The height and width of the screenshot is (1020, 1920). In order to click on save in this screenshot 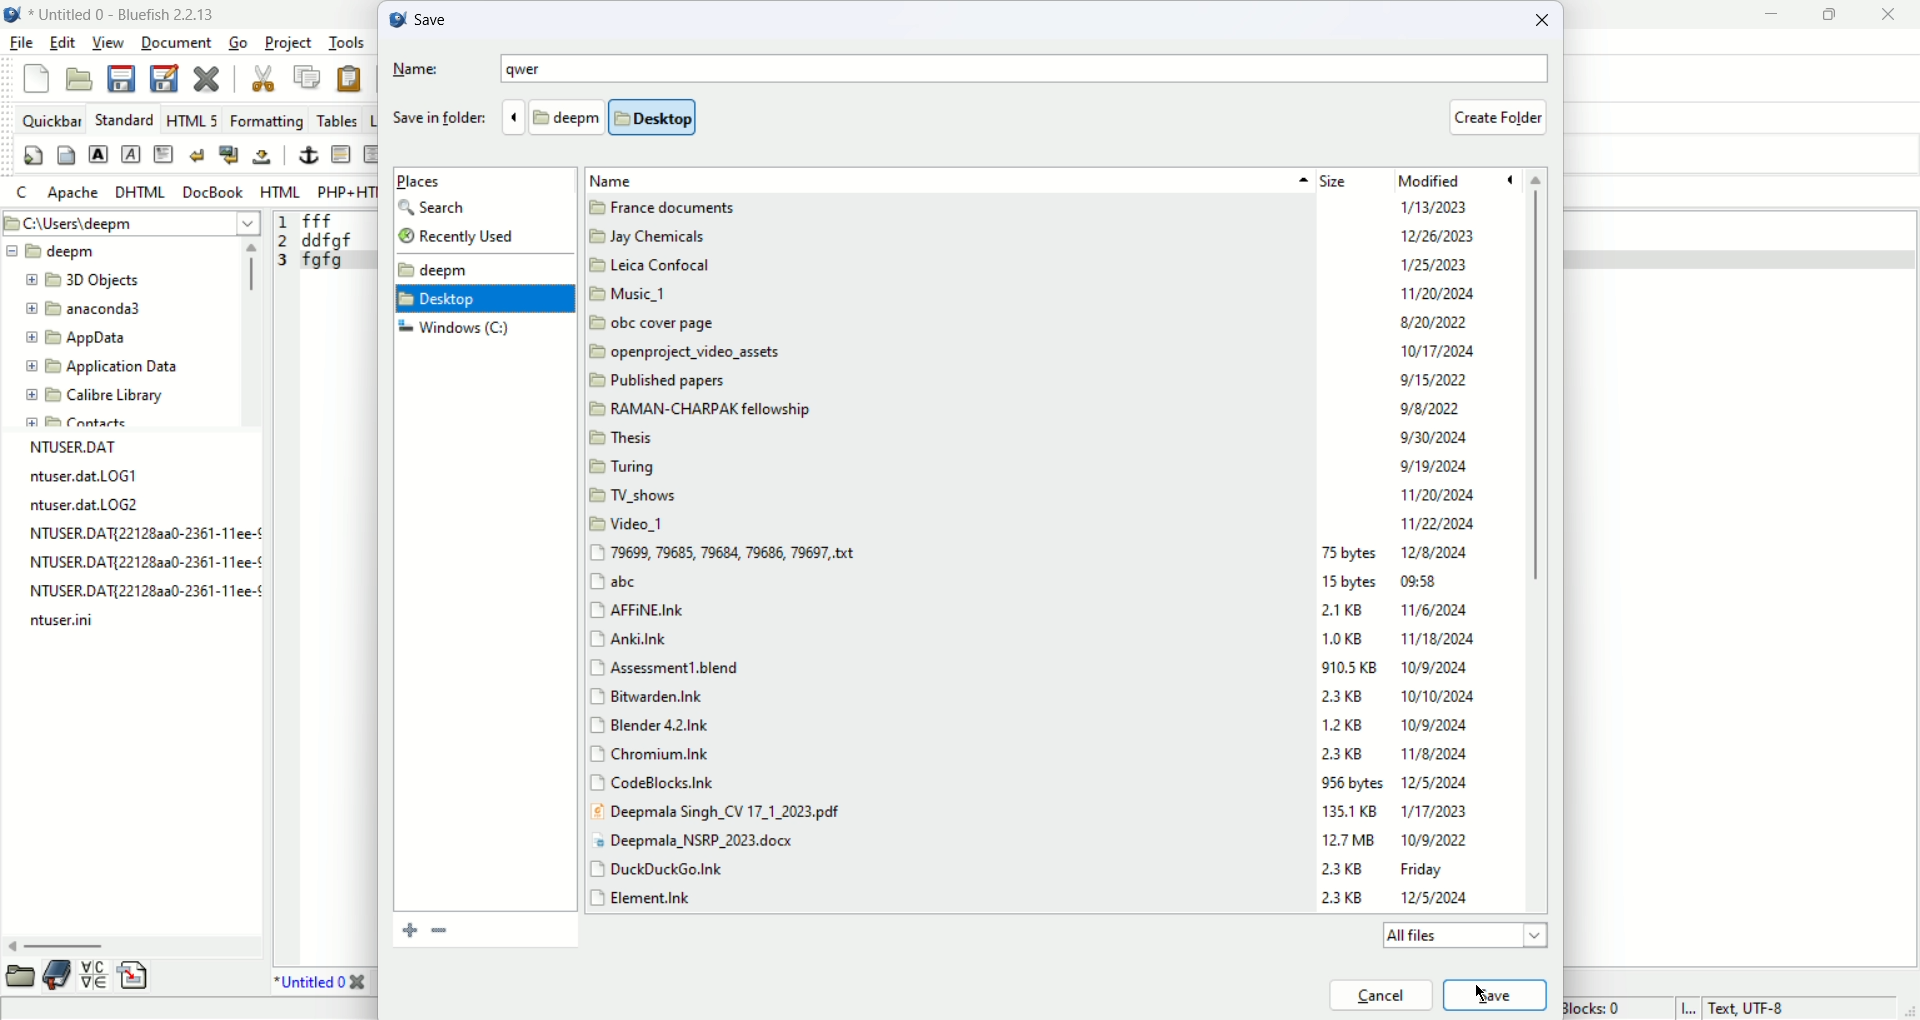, I will do `click(1496, 995)`.